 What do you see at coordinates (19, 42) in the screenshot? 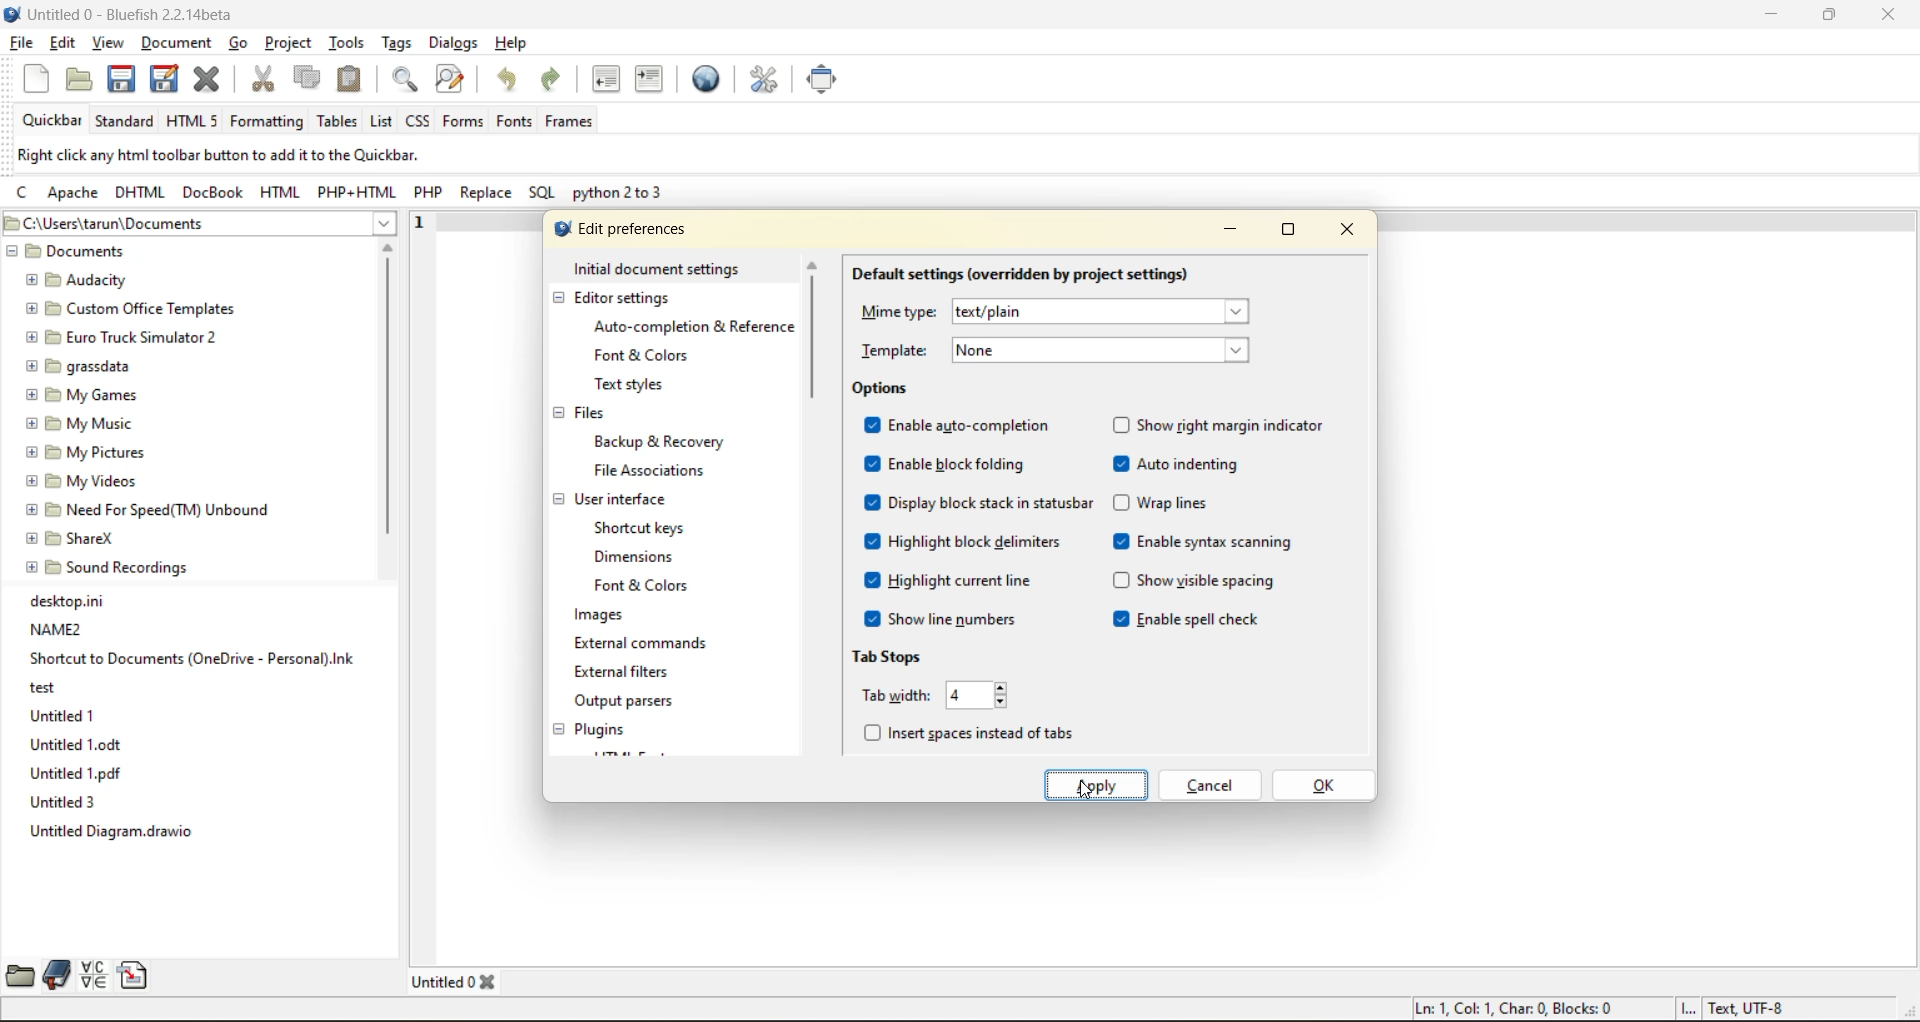
I see `file` at bounding box center [19, 42].